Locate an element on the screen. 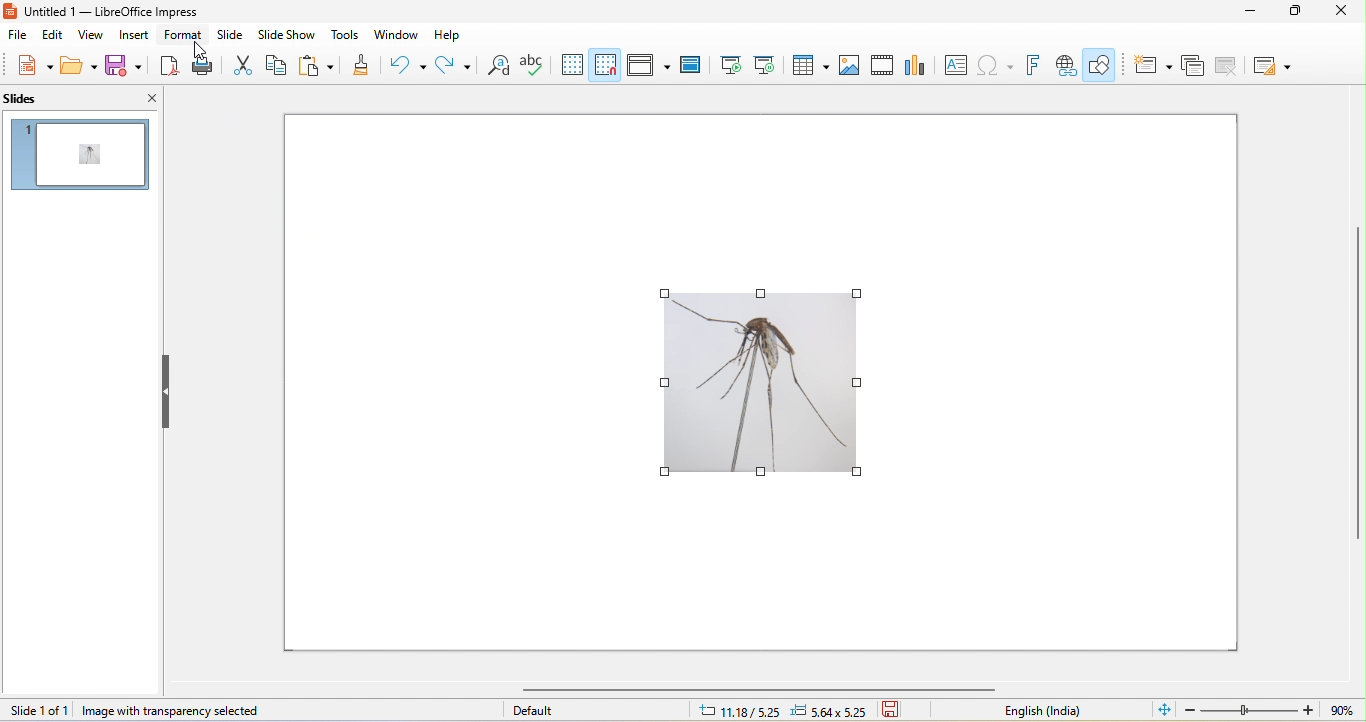 The width and height of the screenshot is (1366, 722). slide is located at coordinates (229, 35).